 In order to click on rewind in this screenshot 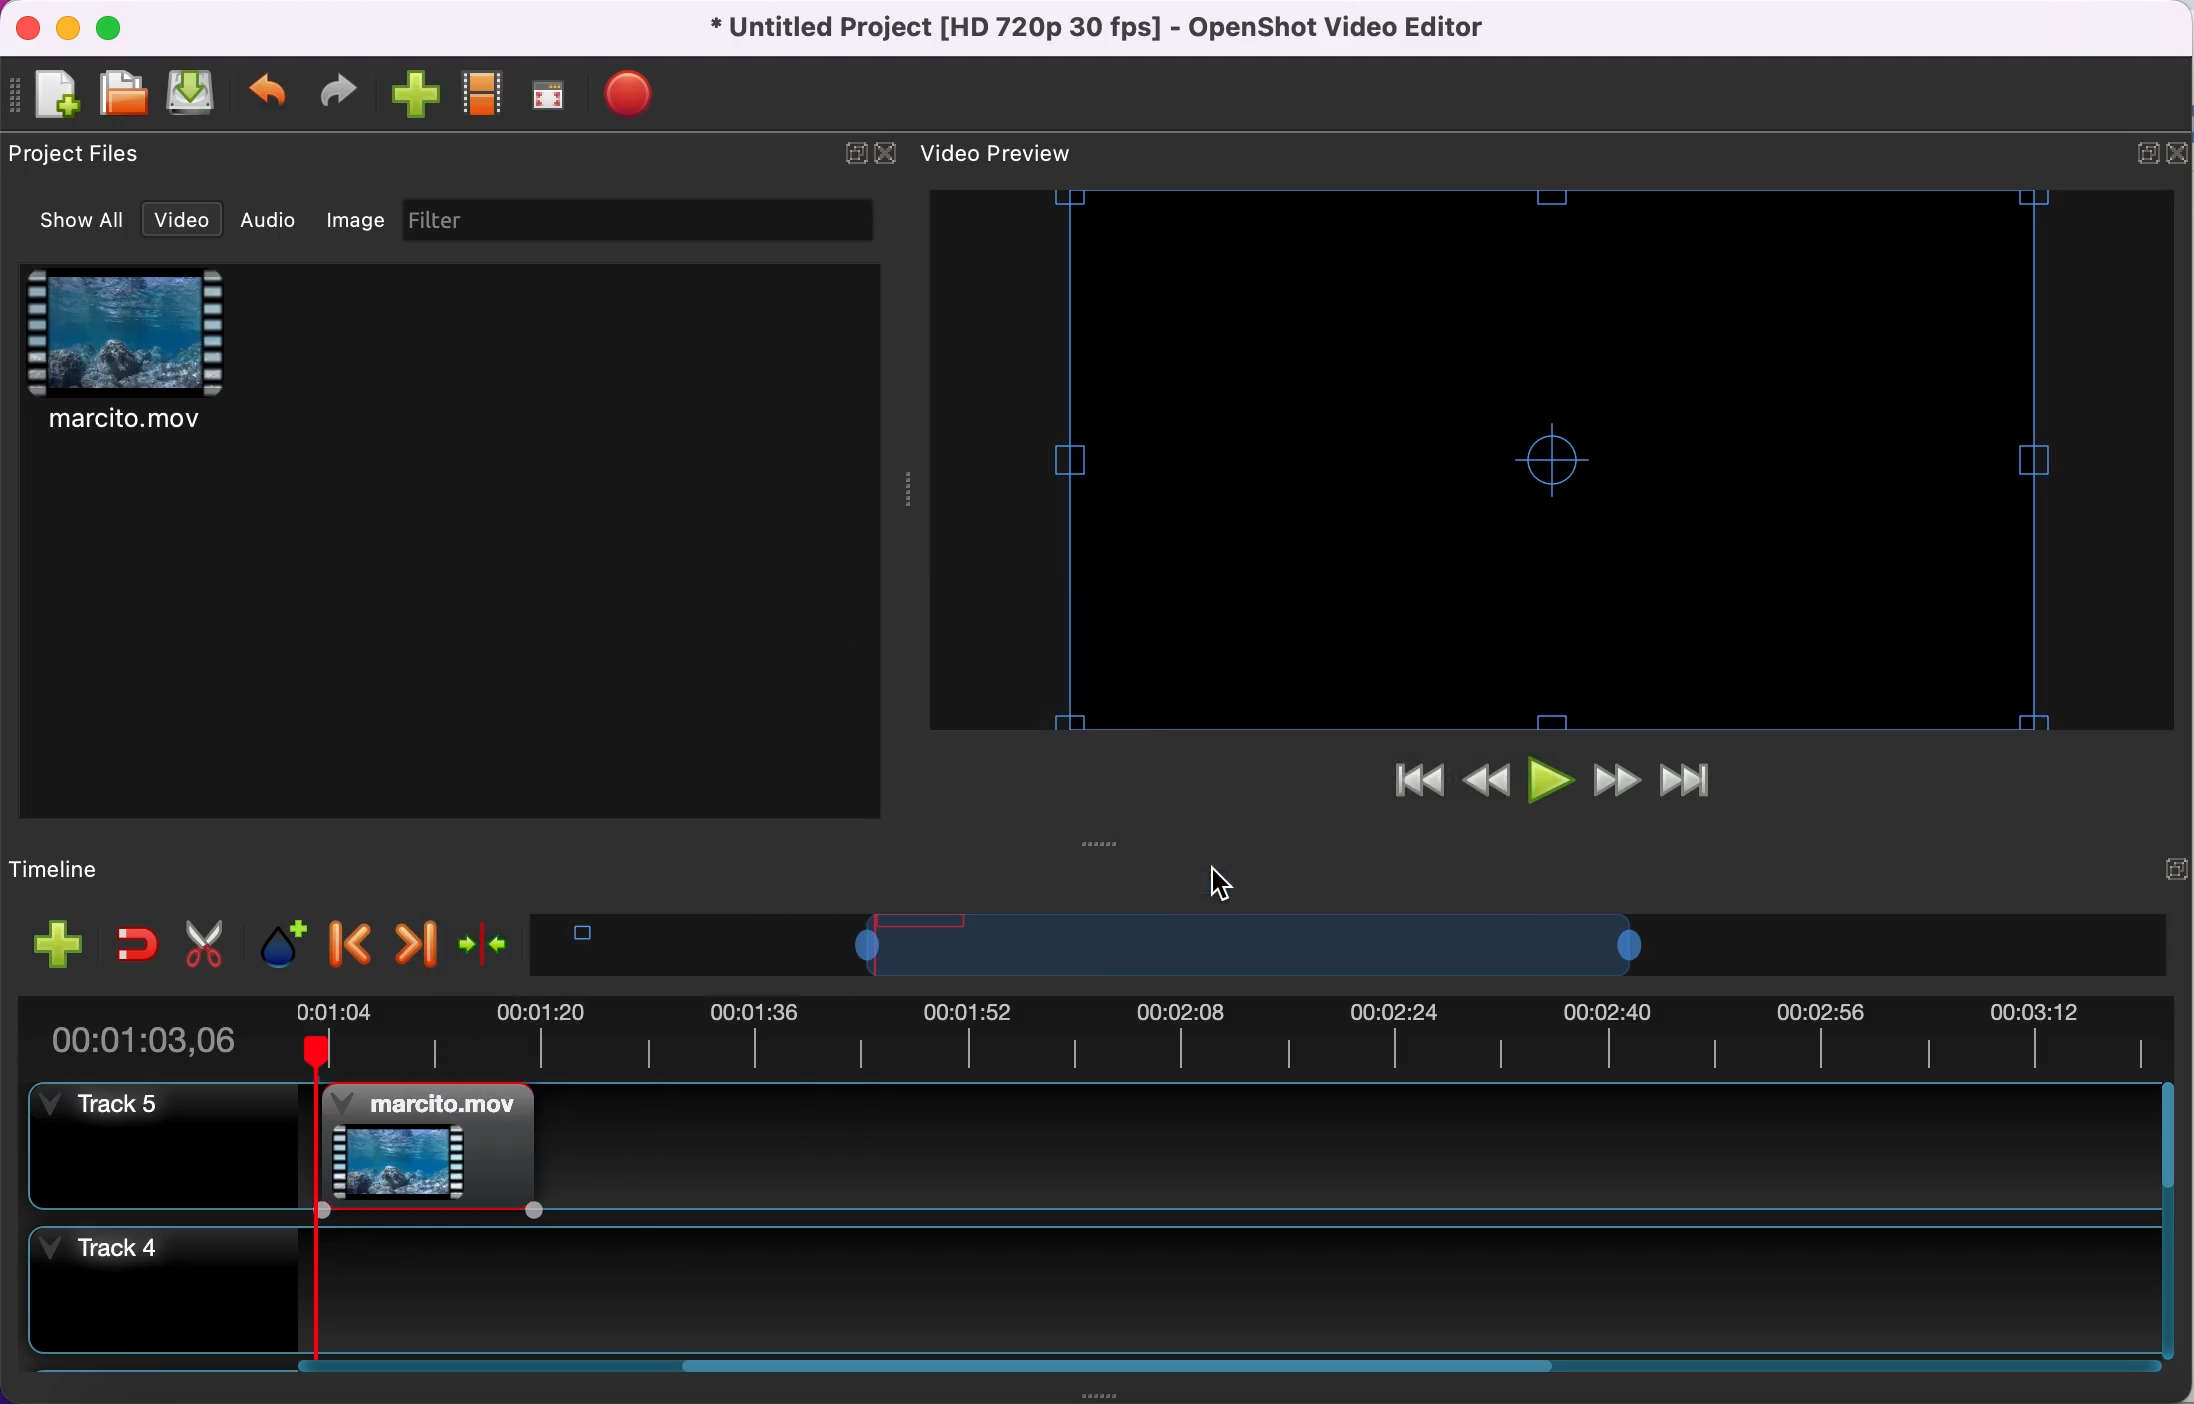, I will do `click(1491, 786)`.